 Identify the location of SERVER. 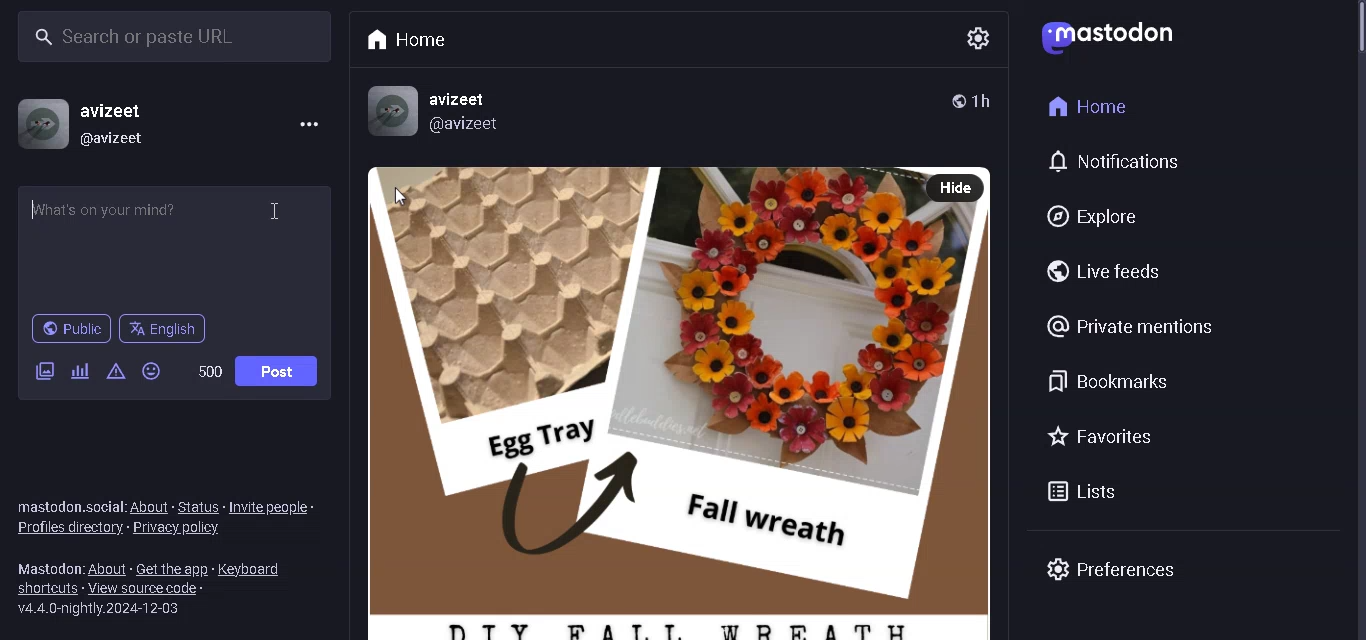
(103, 612).